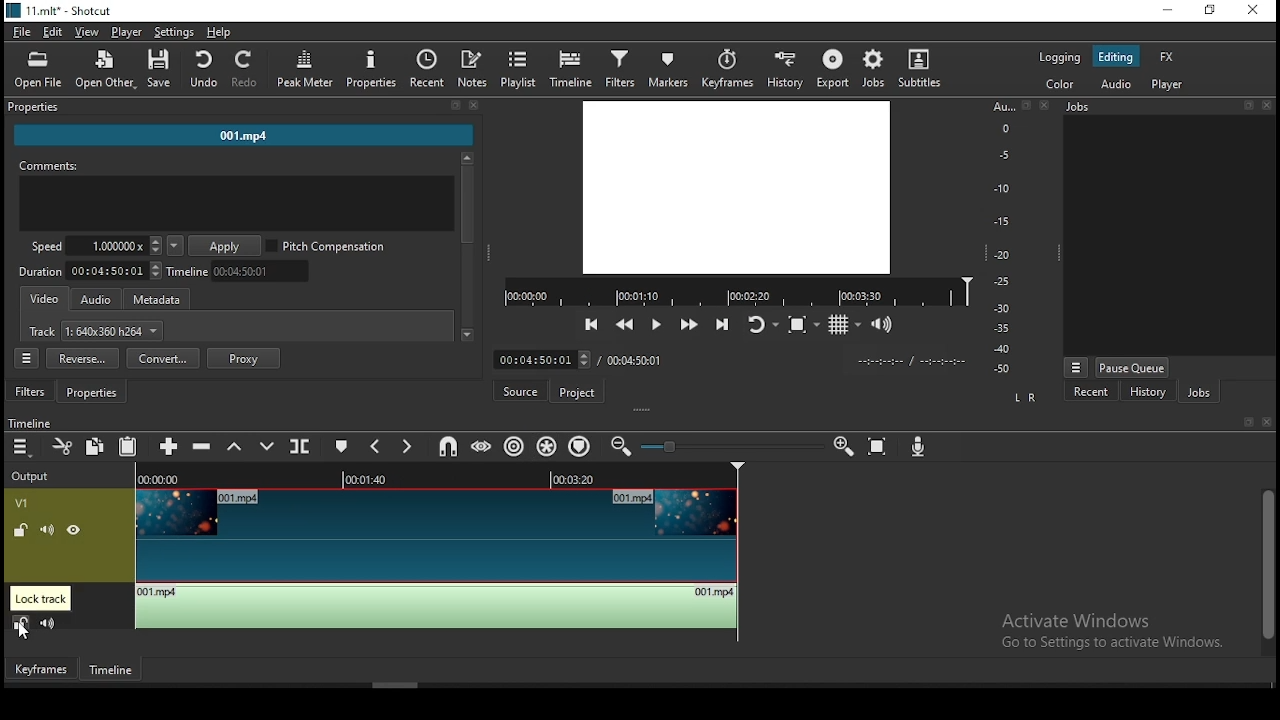 This screenshot has width=1280, height=720. What do you see at coordinates (723, 324) in the screenshot?
I see `skip to the next point` at bounding box center [723, 324].